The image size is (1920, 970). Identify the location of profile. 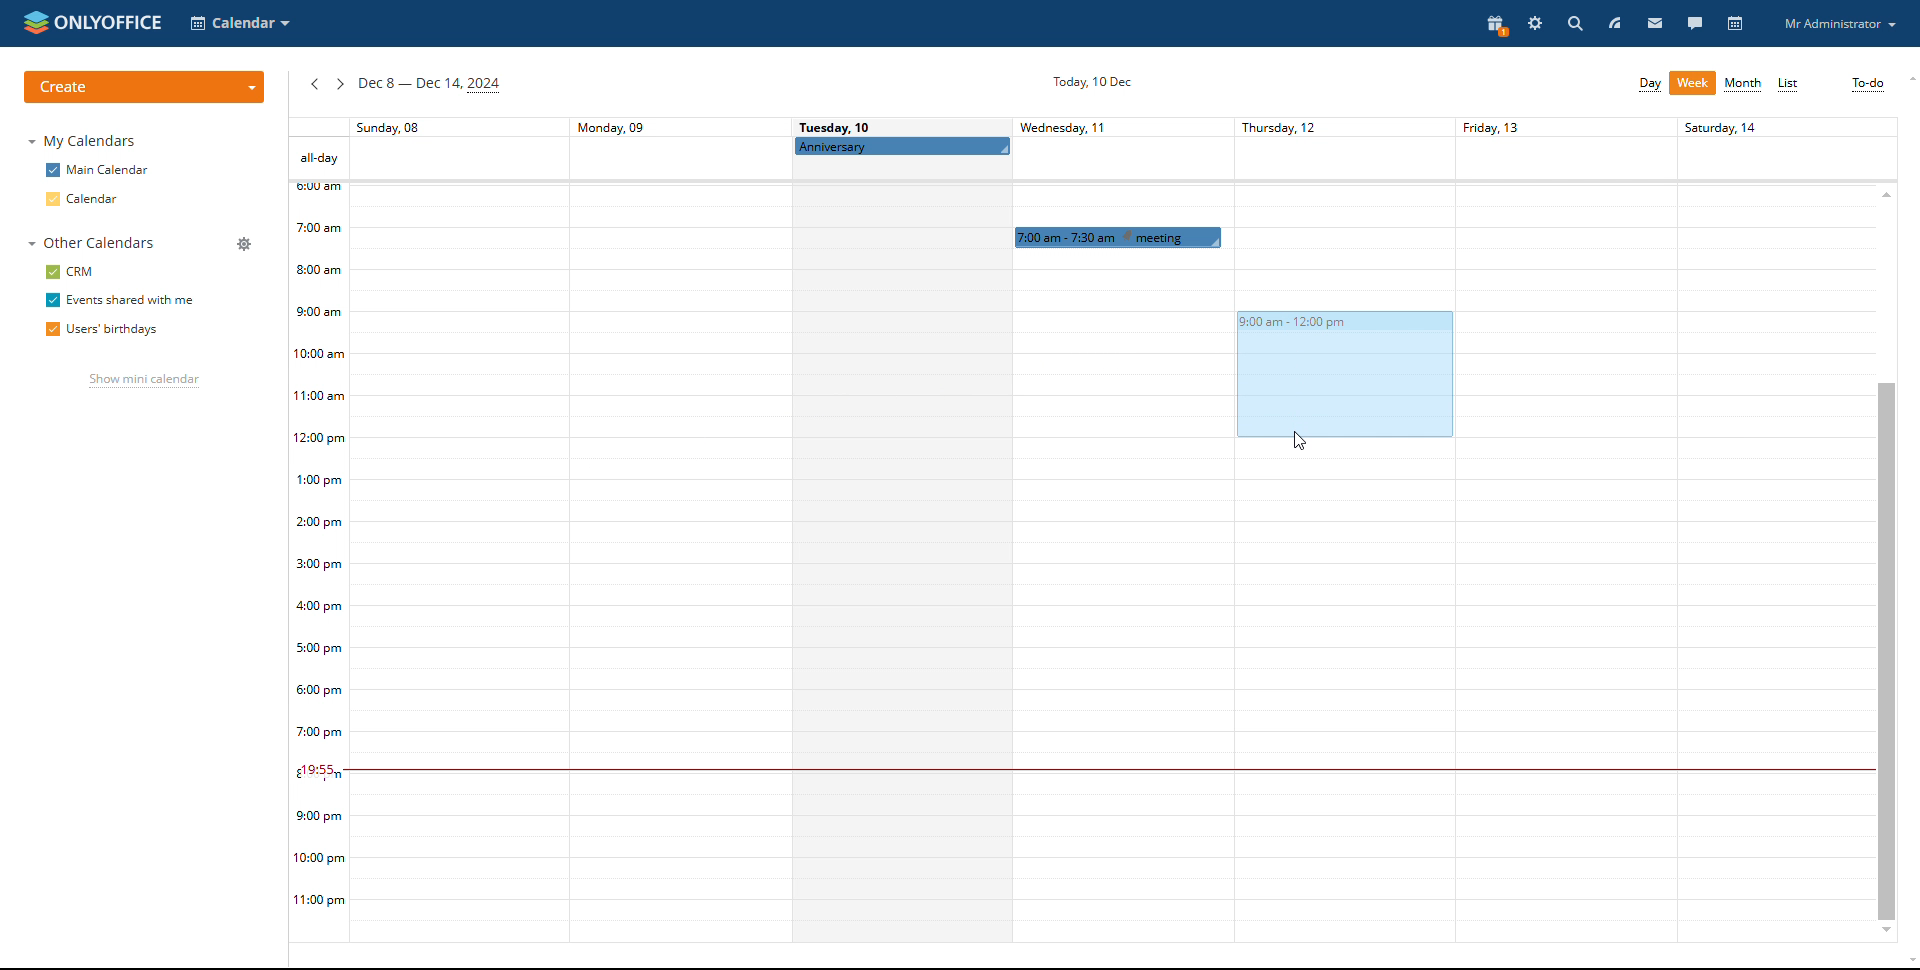
(1839, 24).